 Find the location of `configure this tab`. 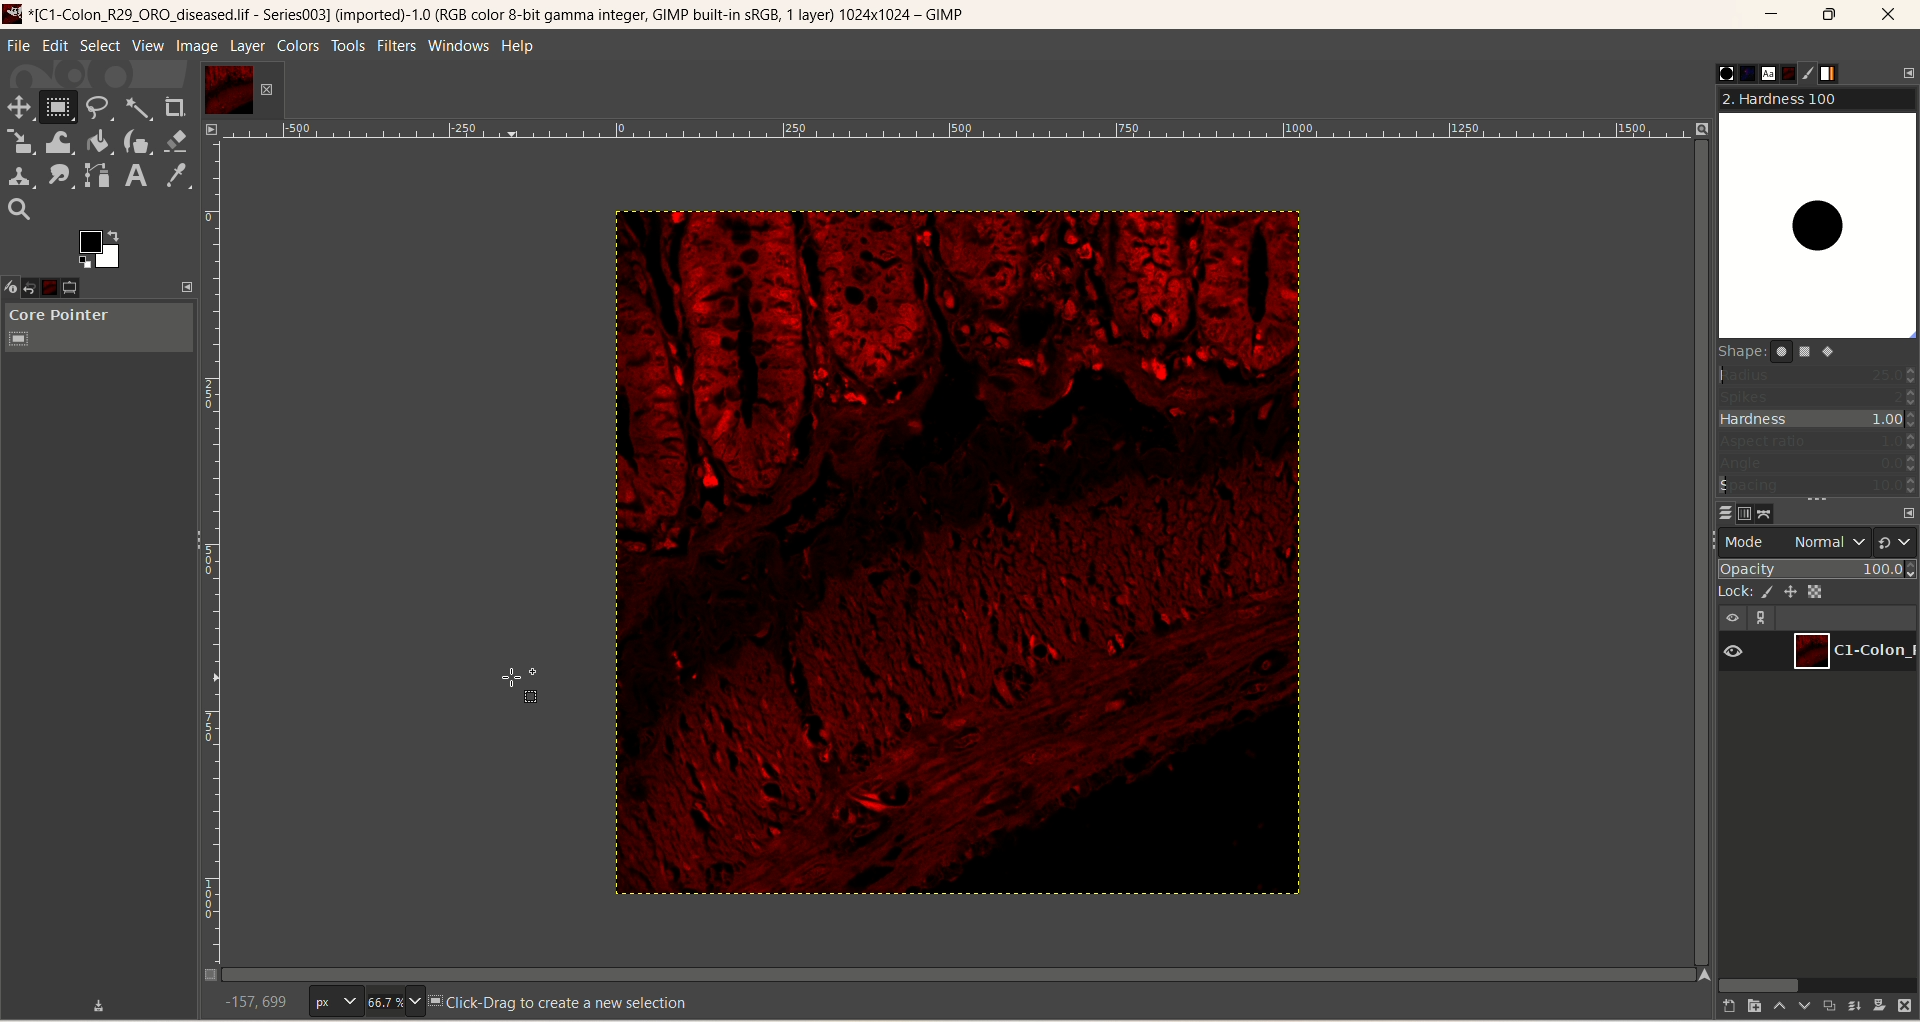

configure this tab is located at coordinates (1908, 72).